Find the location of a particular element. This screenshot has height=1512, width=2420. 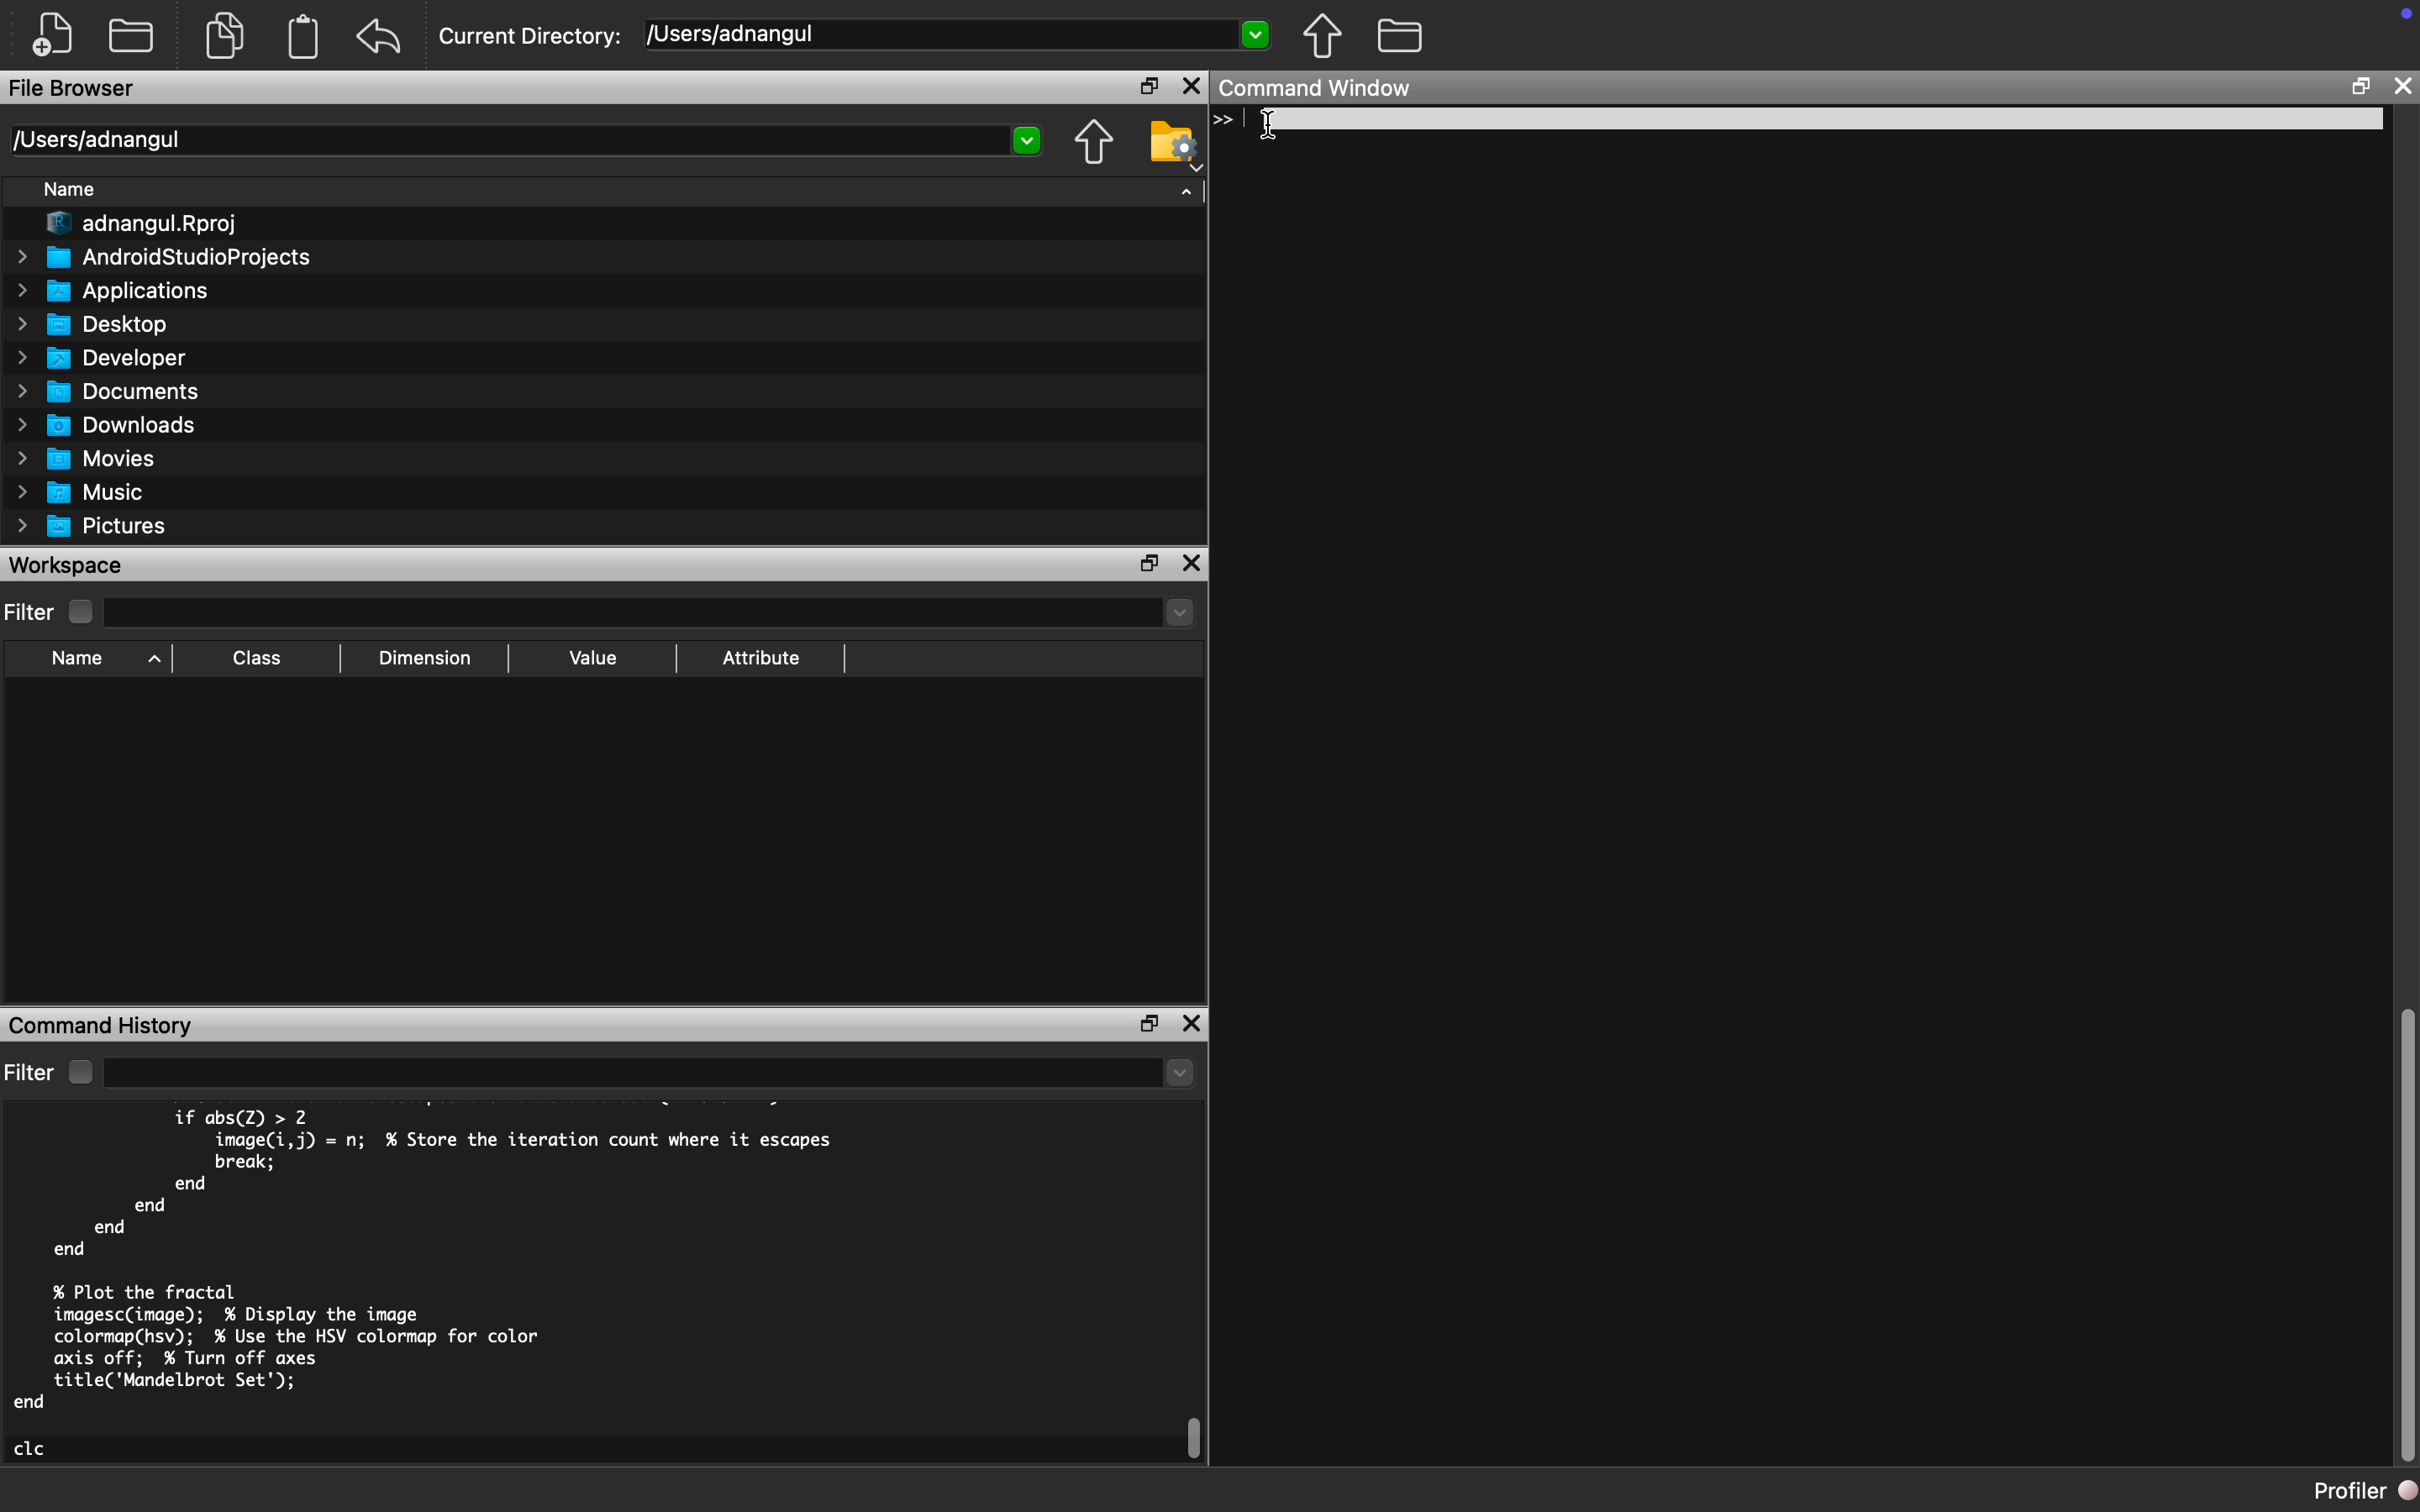

Command History is located at coordinates (107, 1024).